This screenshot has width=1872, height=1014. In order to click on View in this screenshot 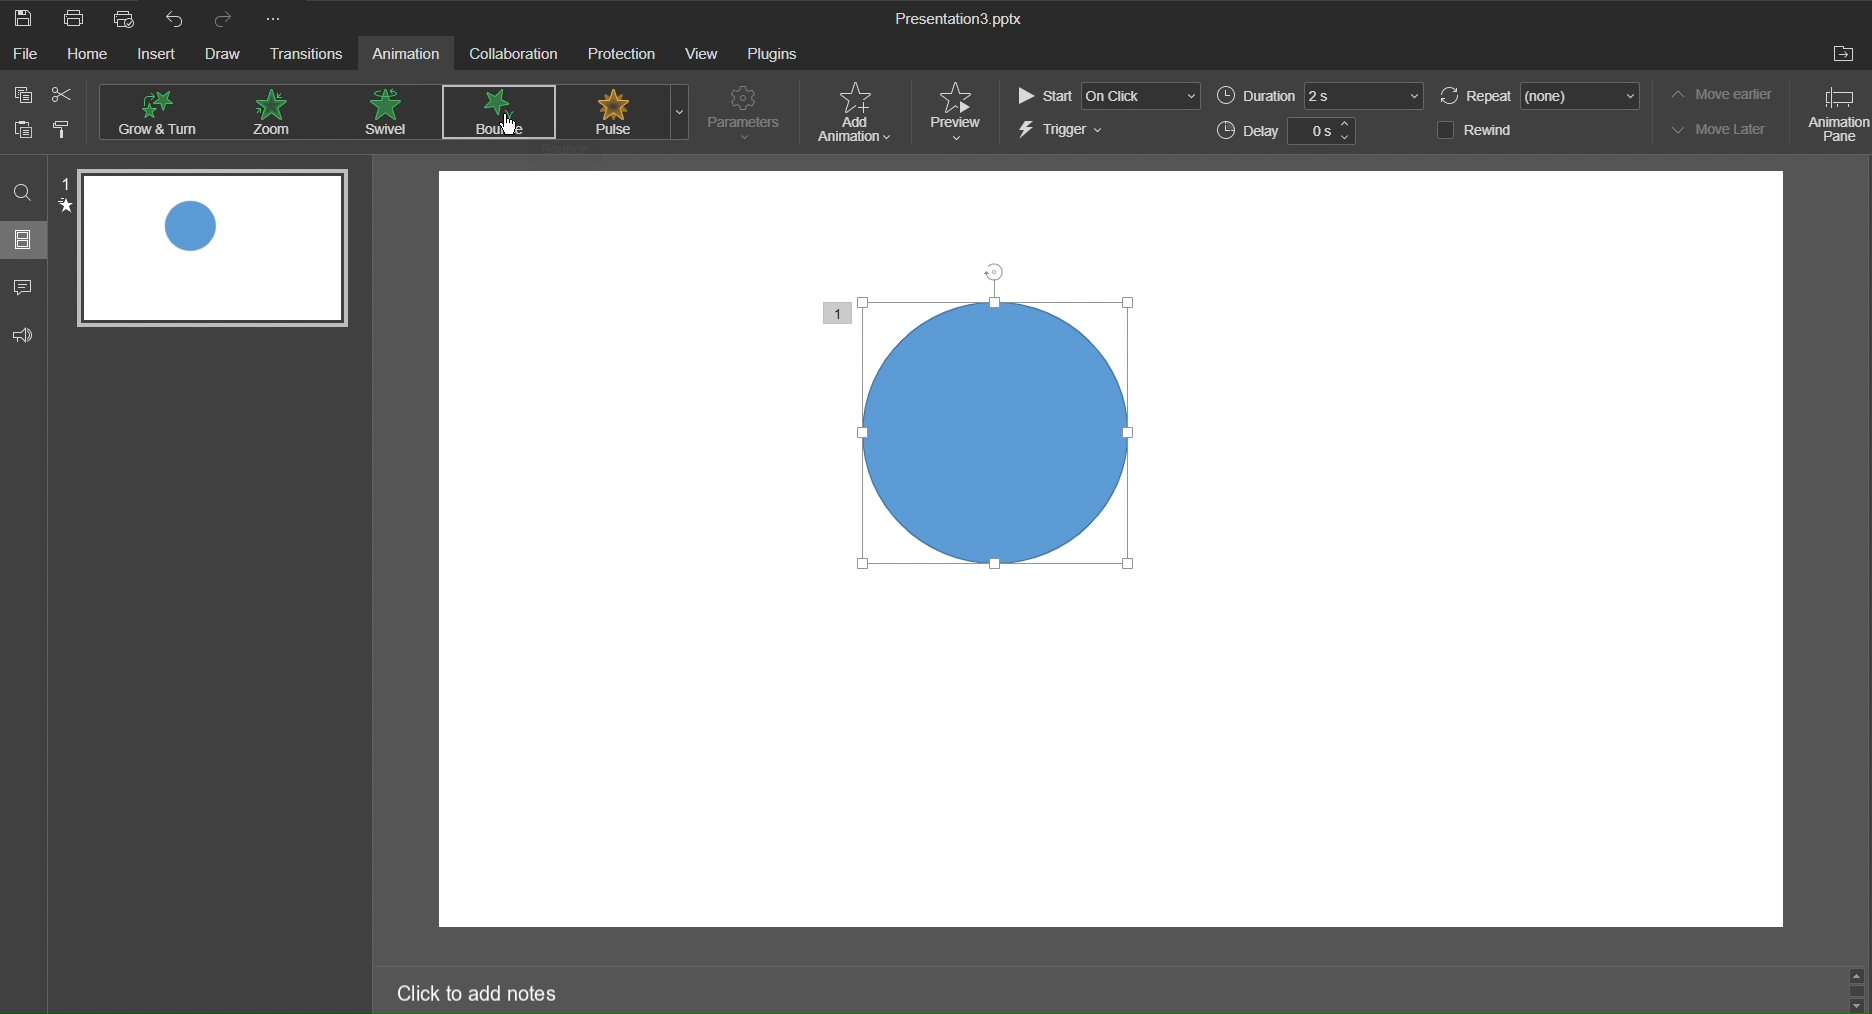, I will do `click(703, 55)`.